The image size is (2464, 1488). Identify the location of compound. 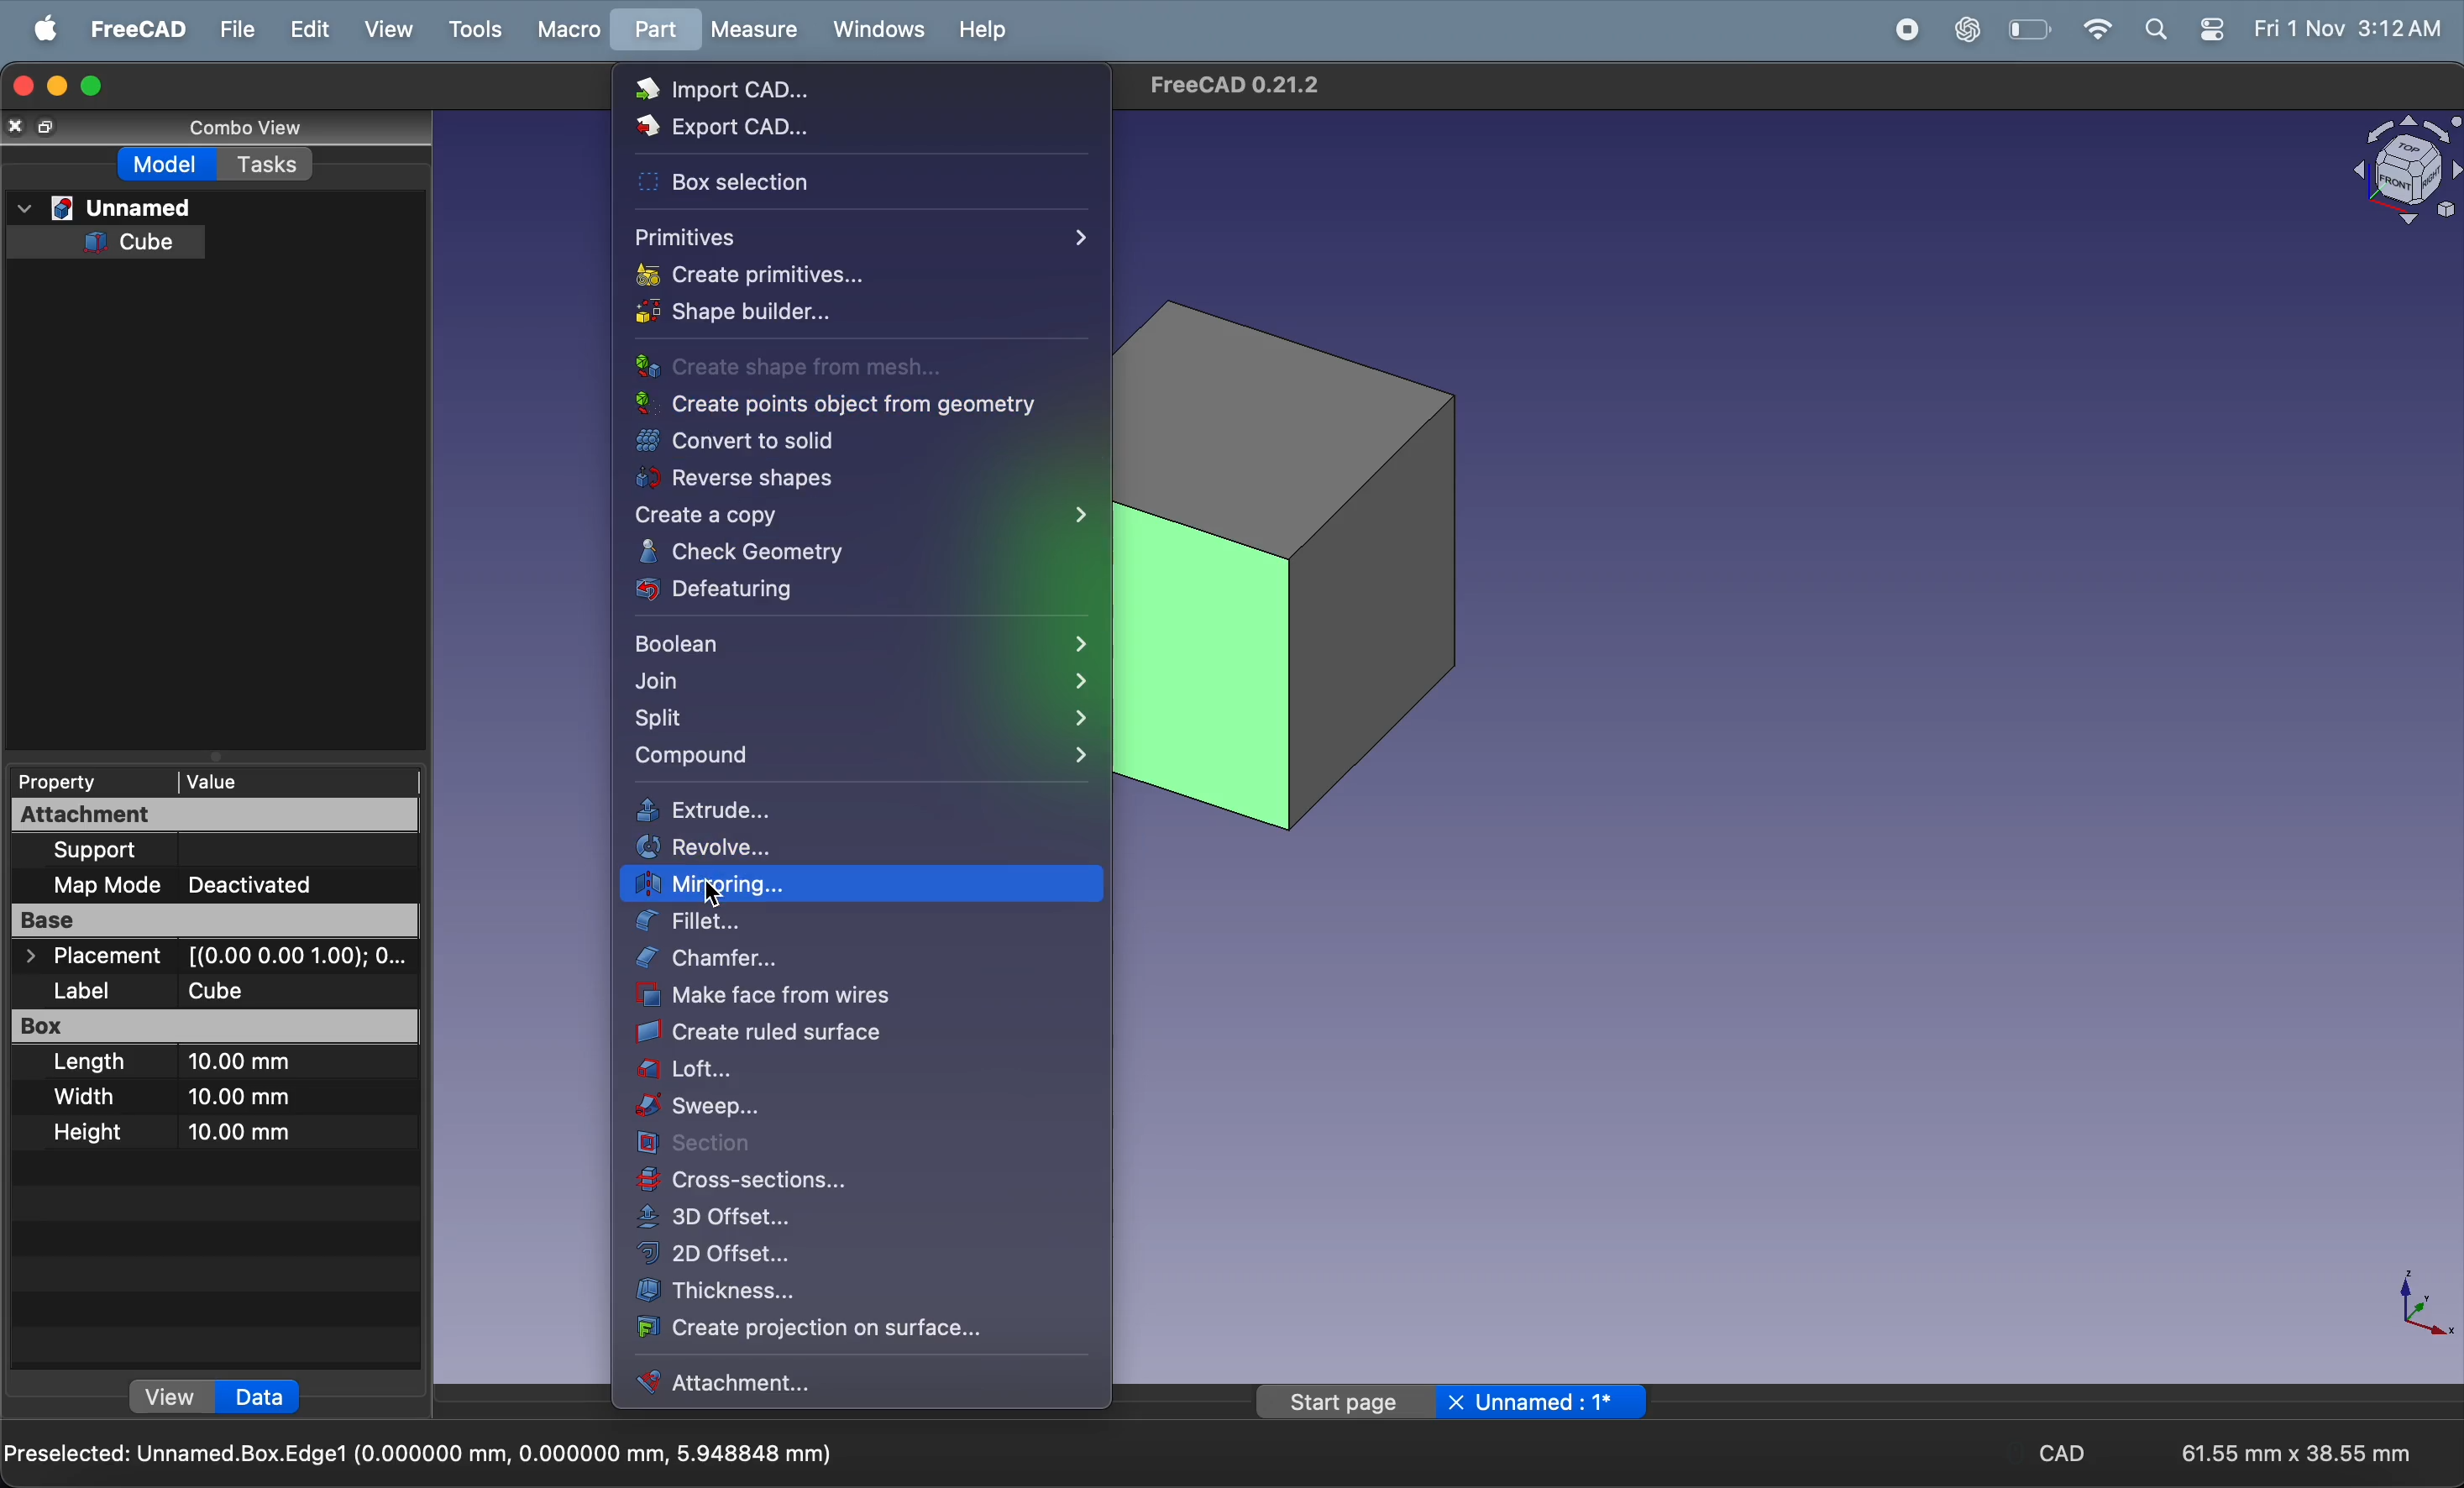
(866, 759).